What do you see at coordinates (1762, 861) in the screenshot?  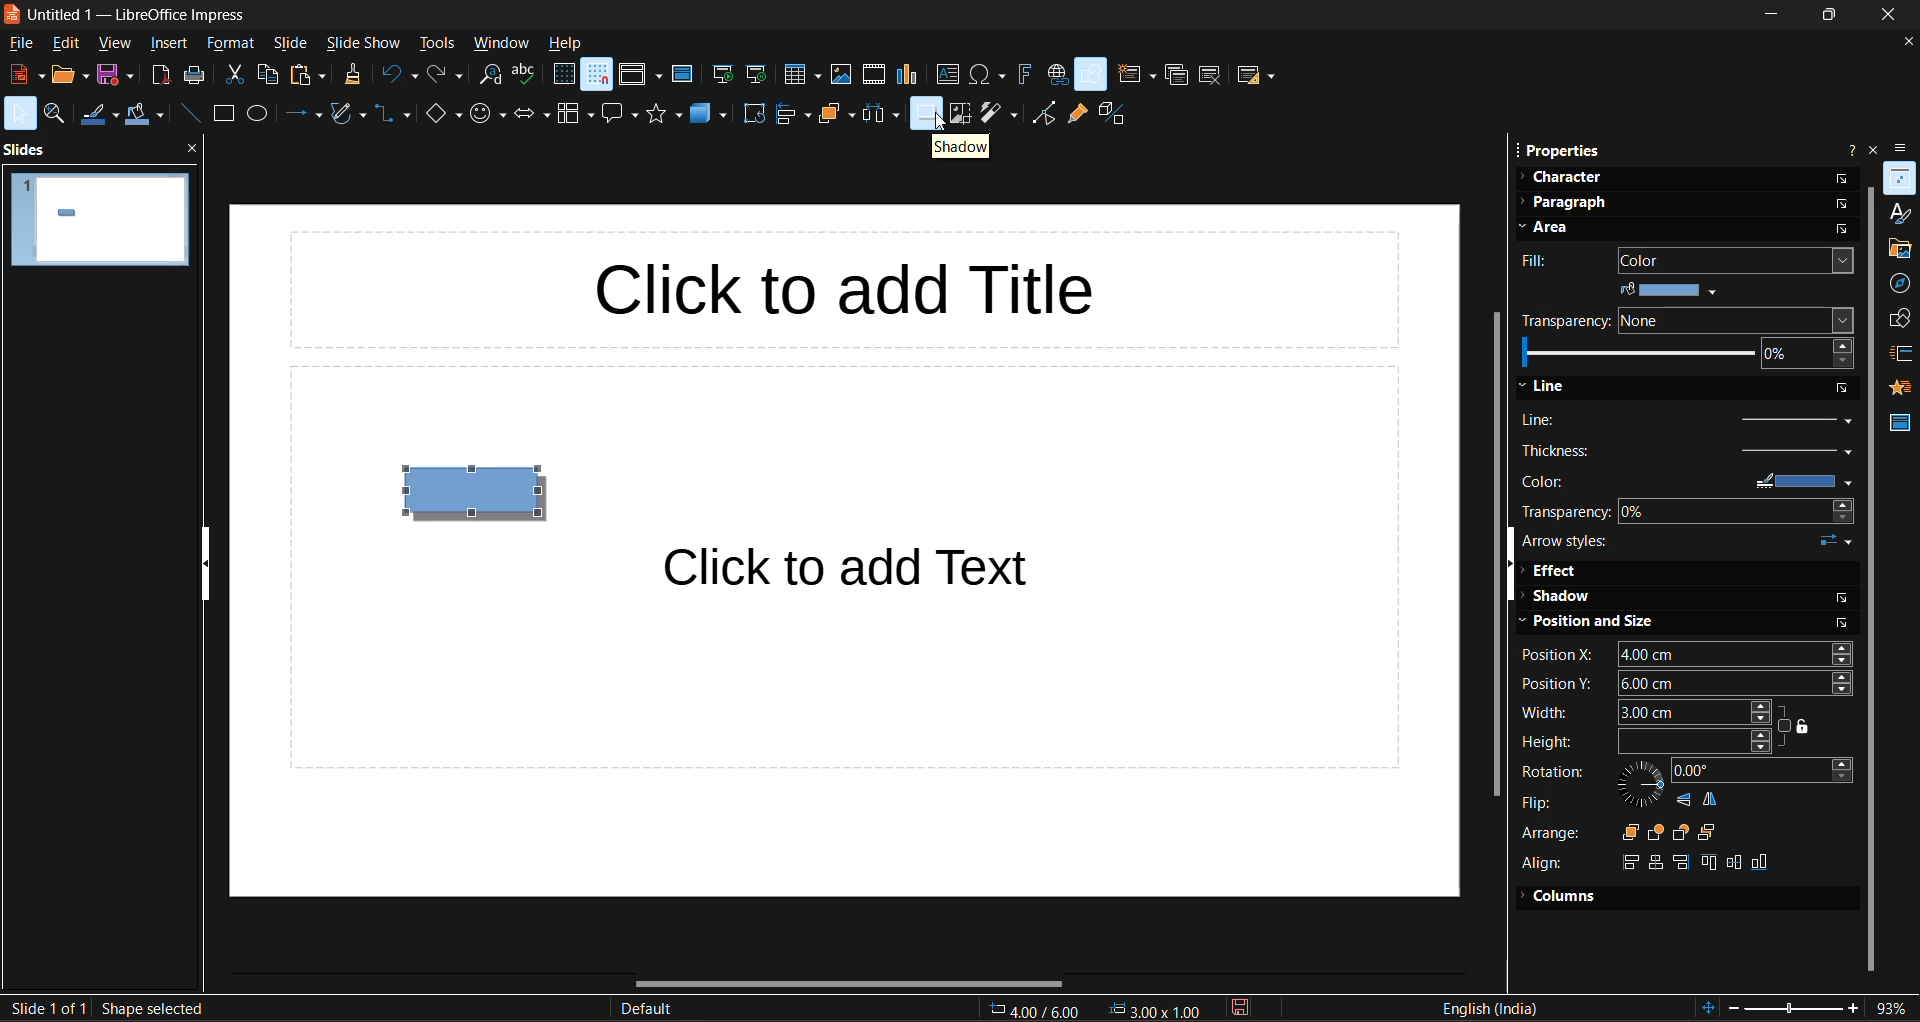 I see `bottom` at bounding box center [1762, 861].